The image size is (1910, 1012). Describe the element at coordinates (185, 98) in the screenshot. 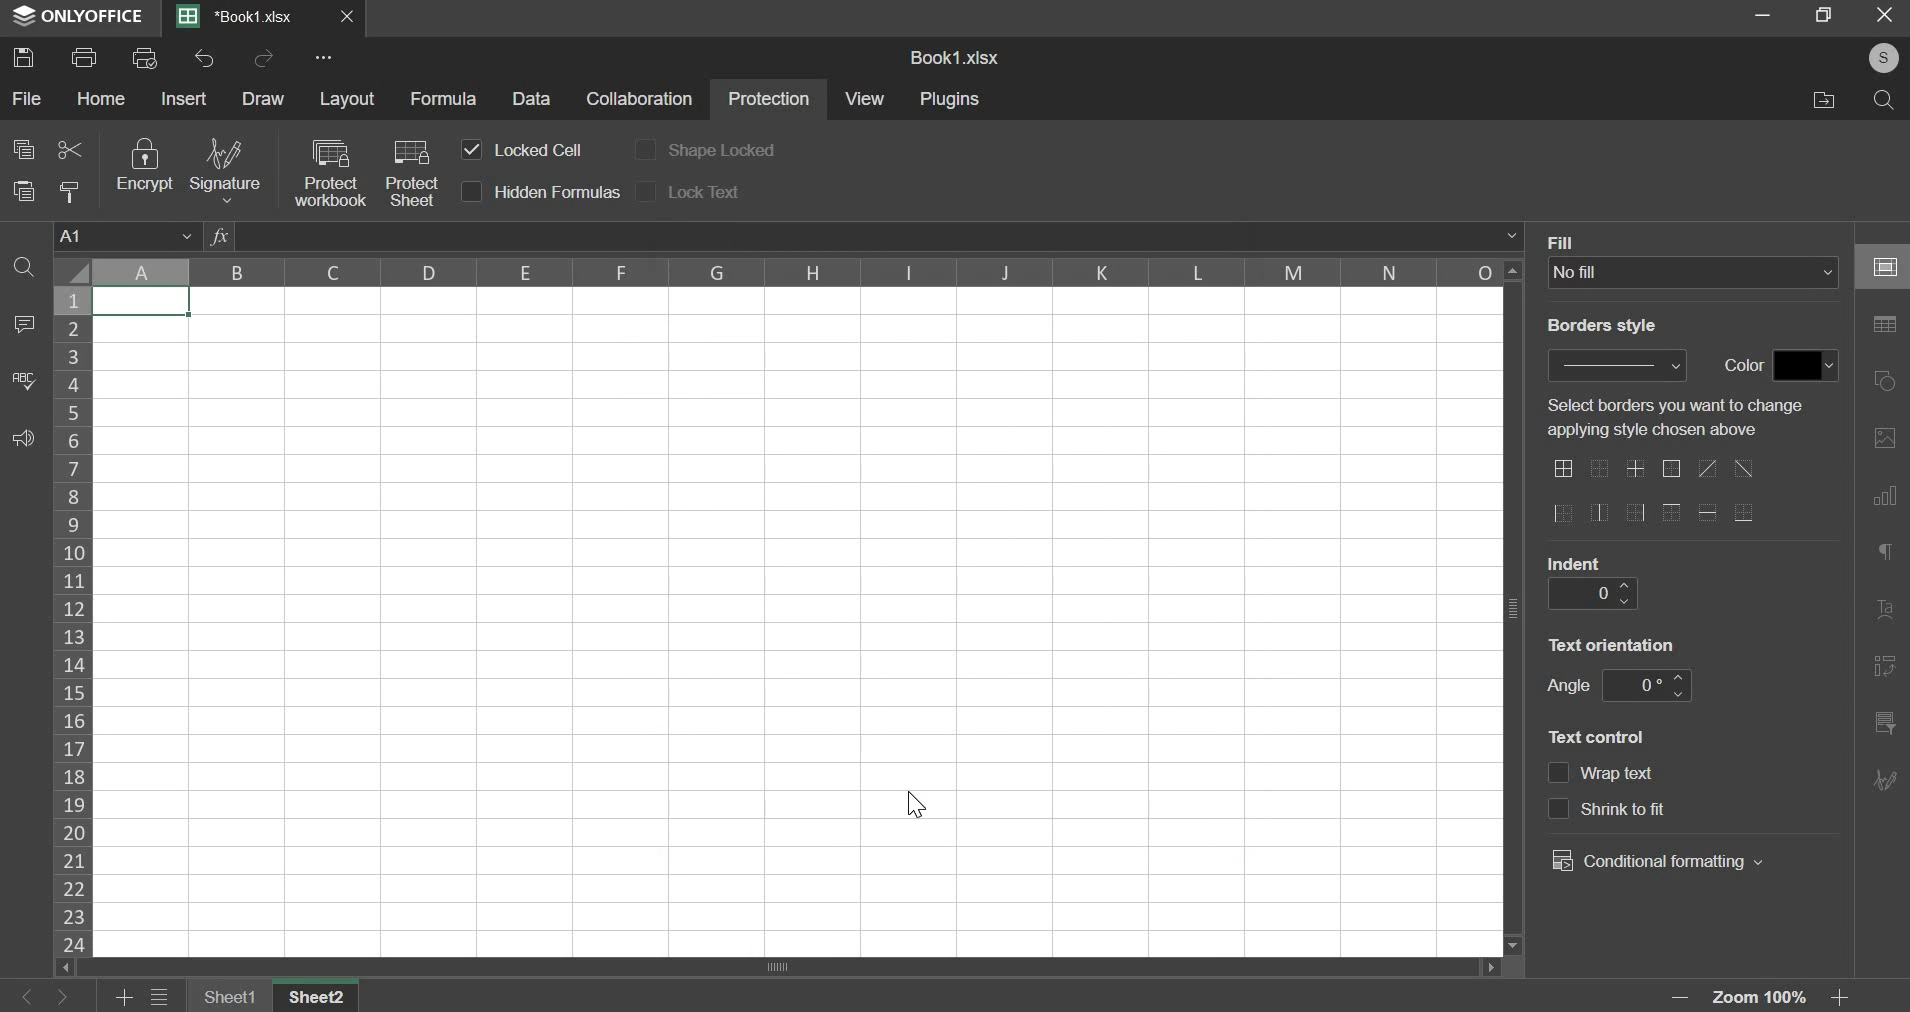

I see `insert` at that location.